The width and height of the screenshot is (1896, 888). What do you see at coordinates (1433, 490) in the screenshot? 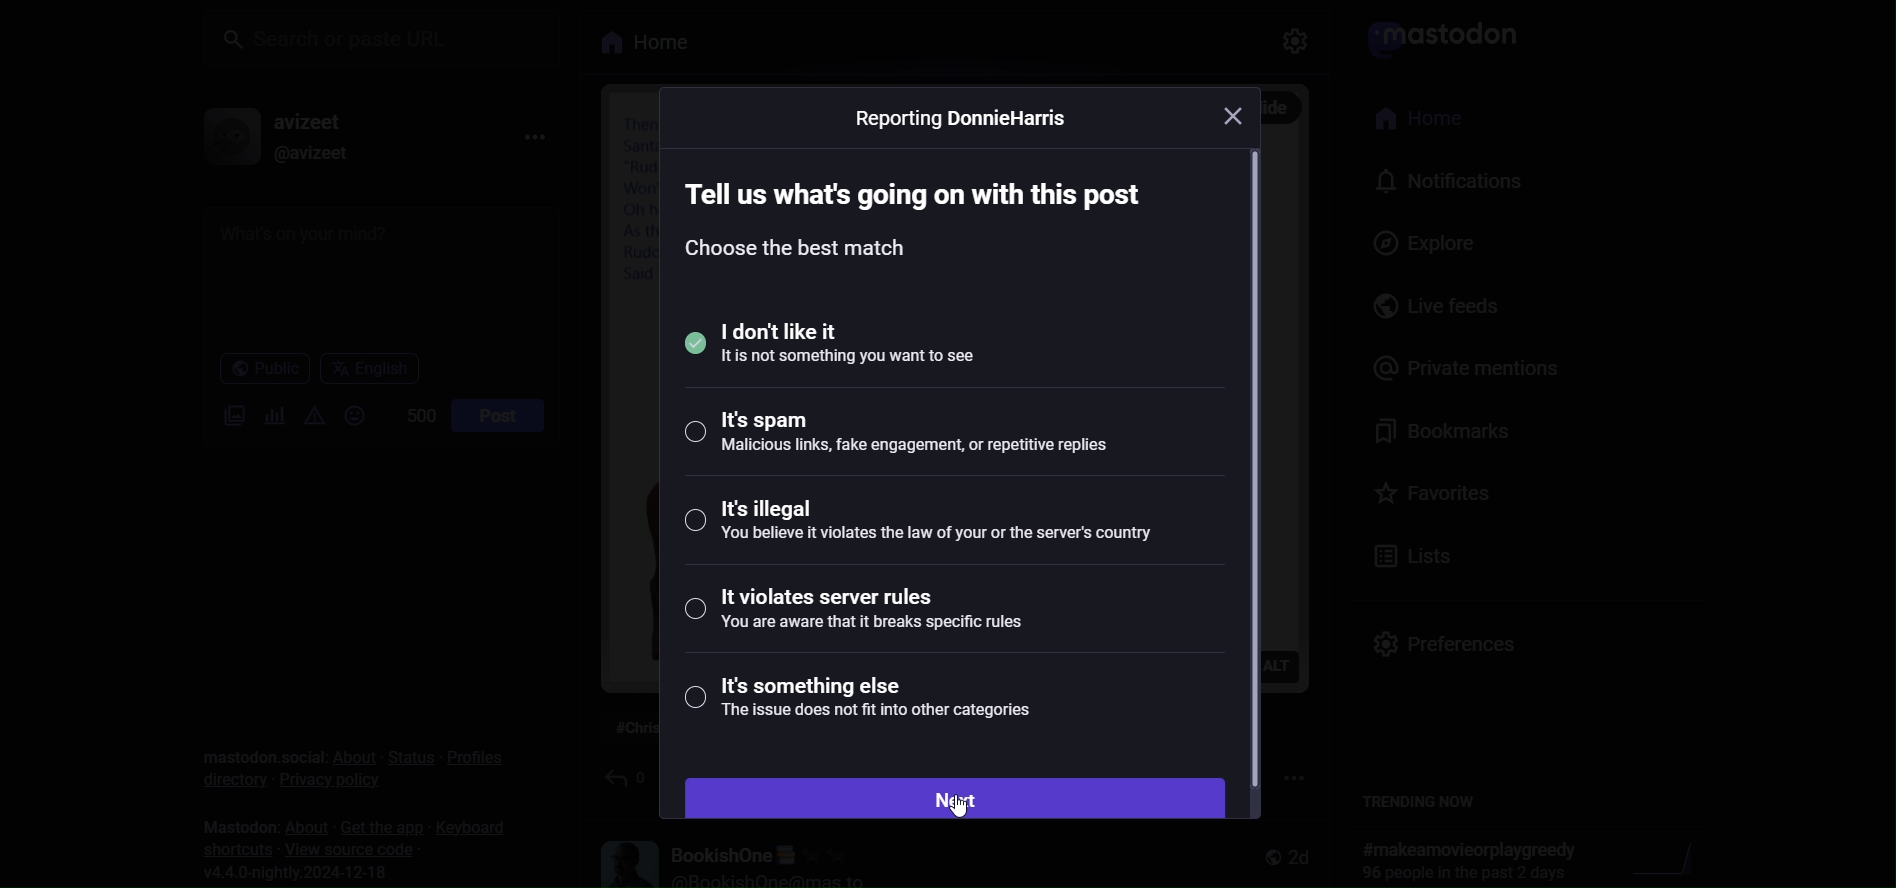
I see `favorites` at bounding box center [1433, 490].